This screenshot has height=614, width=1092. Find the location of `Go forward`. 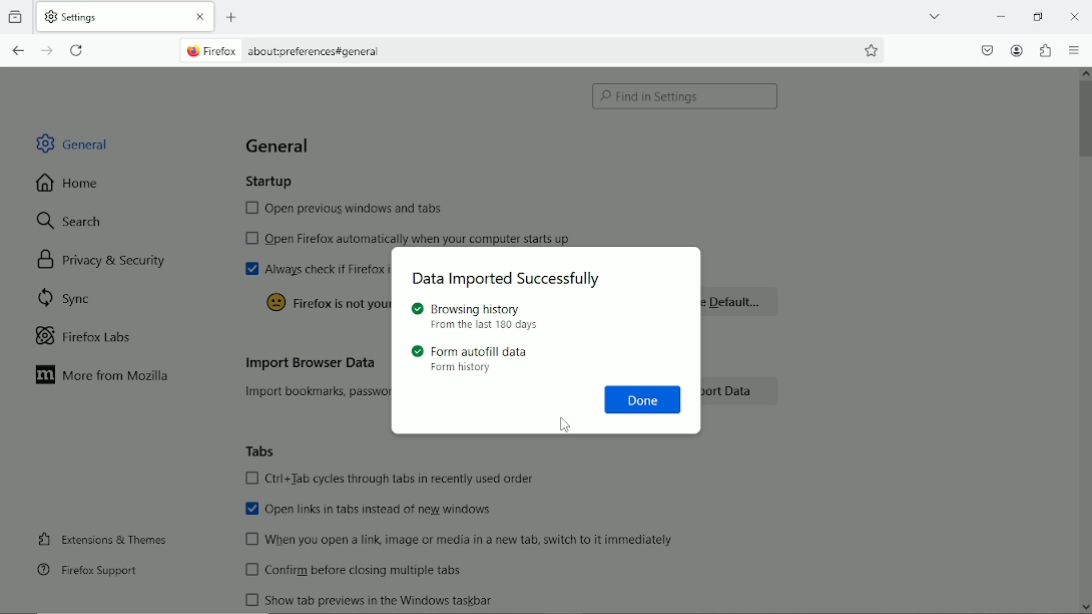

Go forward is located at coordinates (45, 51).